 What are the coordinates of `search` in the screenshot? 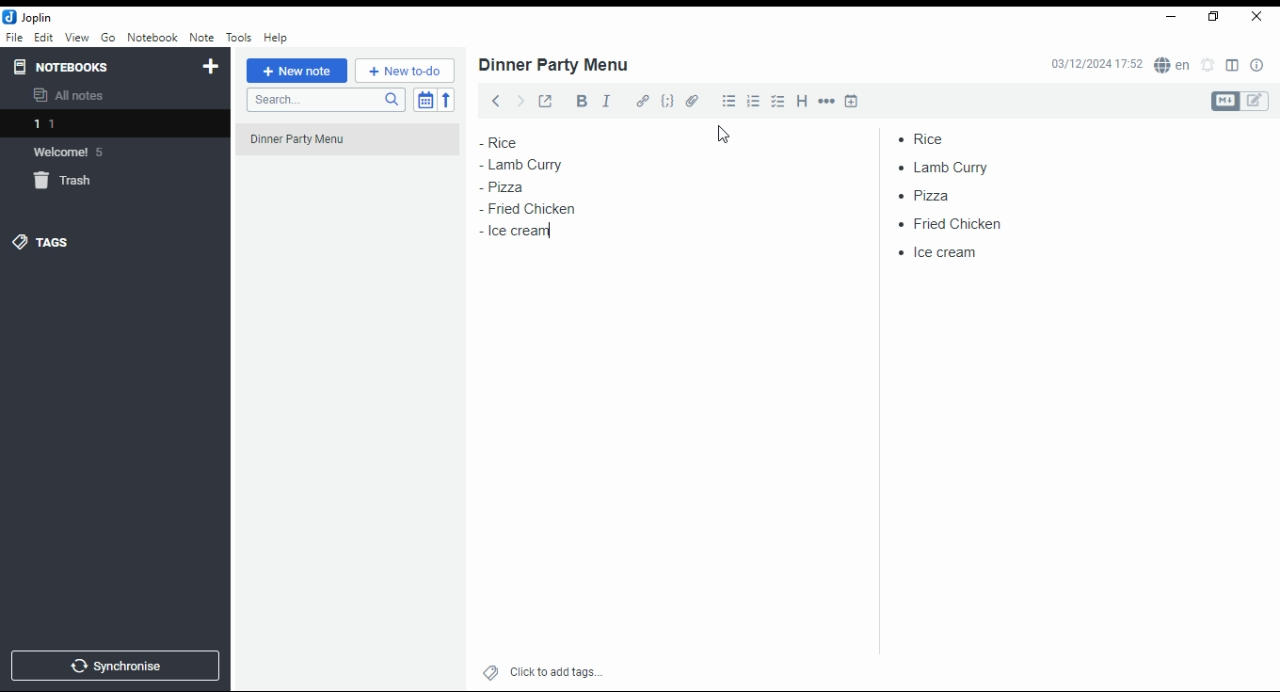 It's located at (324, 101).